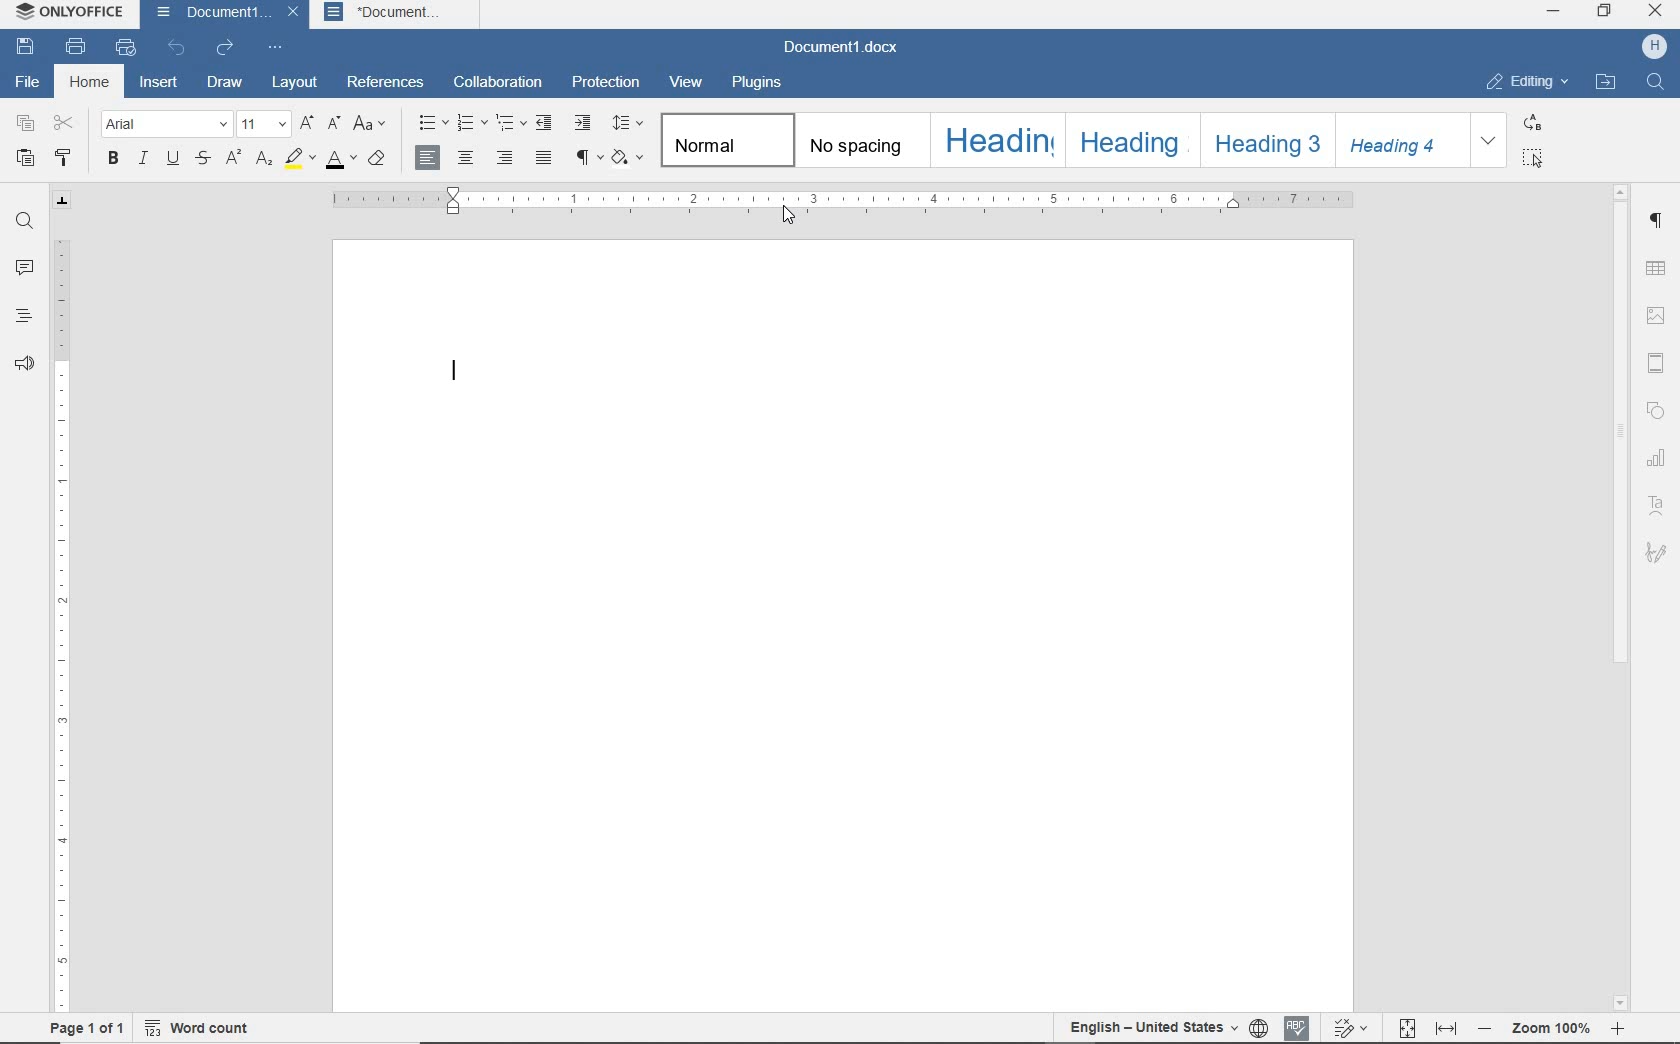 Image resolution: width=1680 pixels, height=1044 pixels. What do you see at coordinates (1655, 362) in the screenshot?
I see `HEADER & FOOTER` at bounding box center [1655, 362].